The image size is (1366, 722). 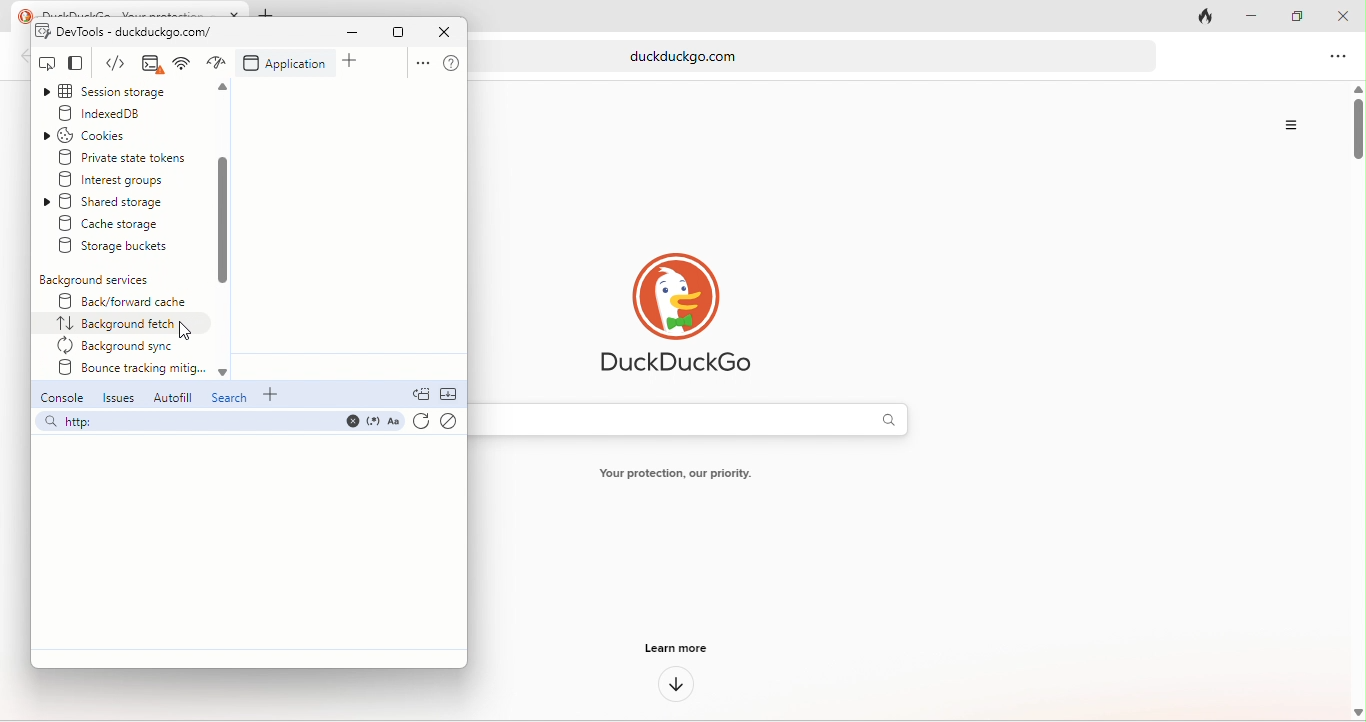 What do you see at coordinates (47, 64) in the screenshot?
I see `inspect` at bounding box center [47, 64].